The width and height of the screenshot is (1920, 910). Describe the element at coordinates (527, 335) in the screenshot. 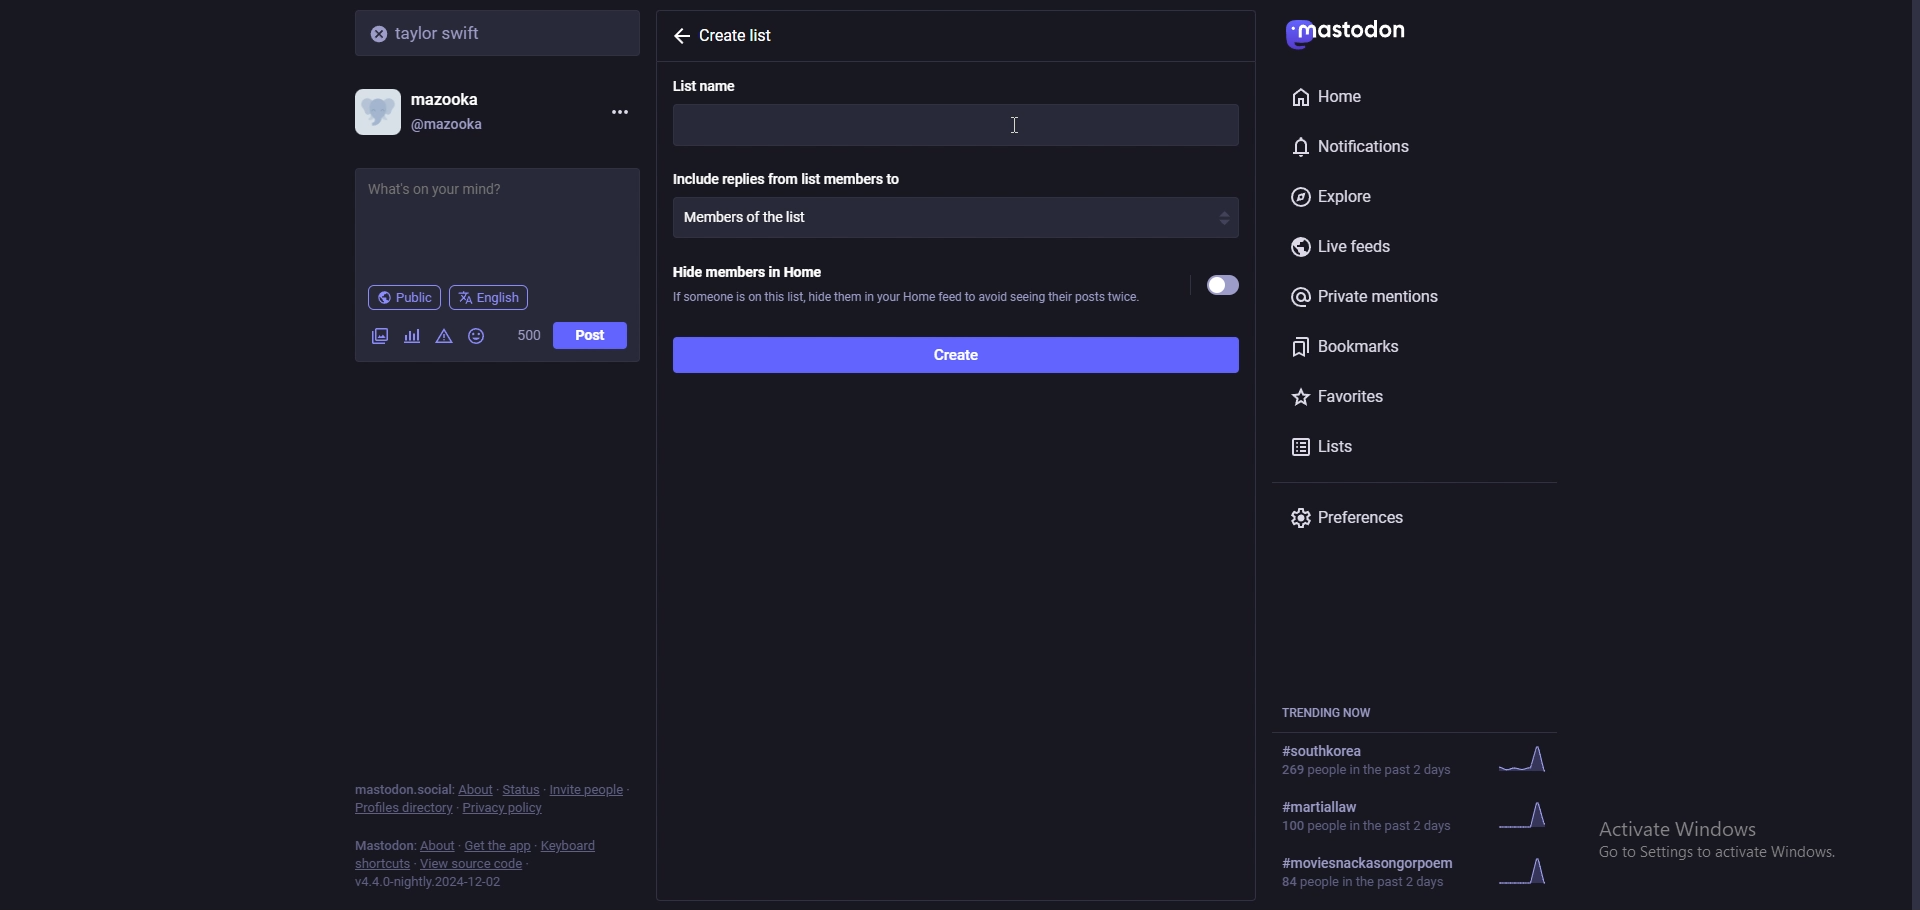

I see `word limit` at that location.